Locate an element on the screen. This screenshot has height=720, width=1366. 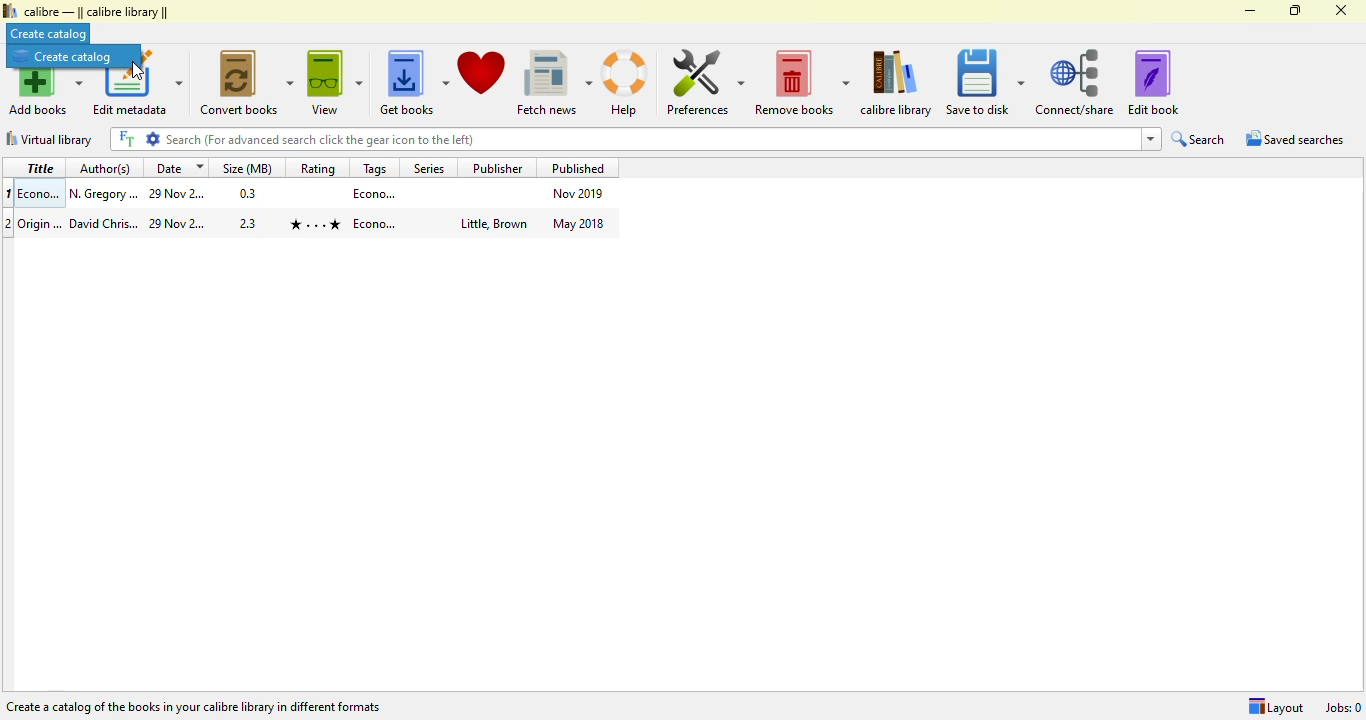
preferences is located at coordinates (704, 81).